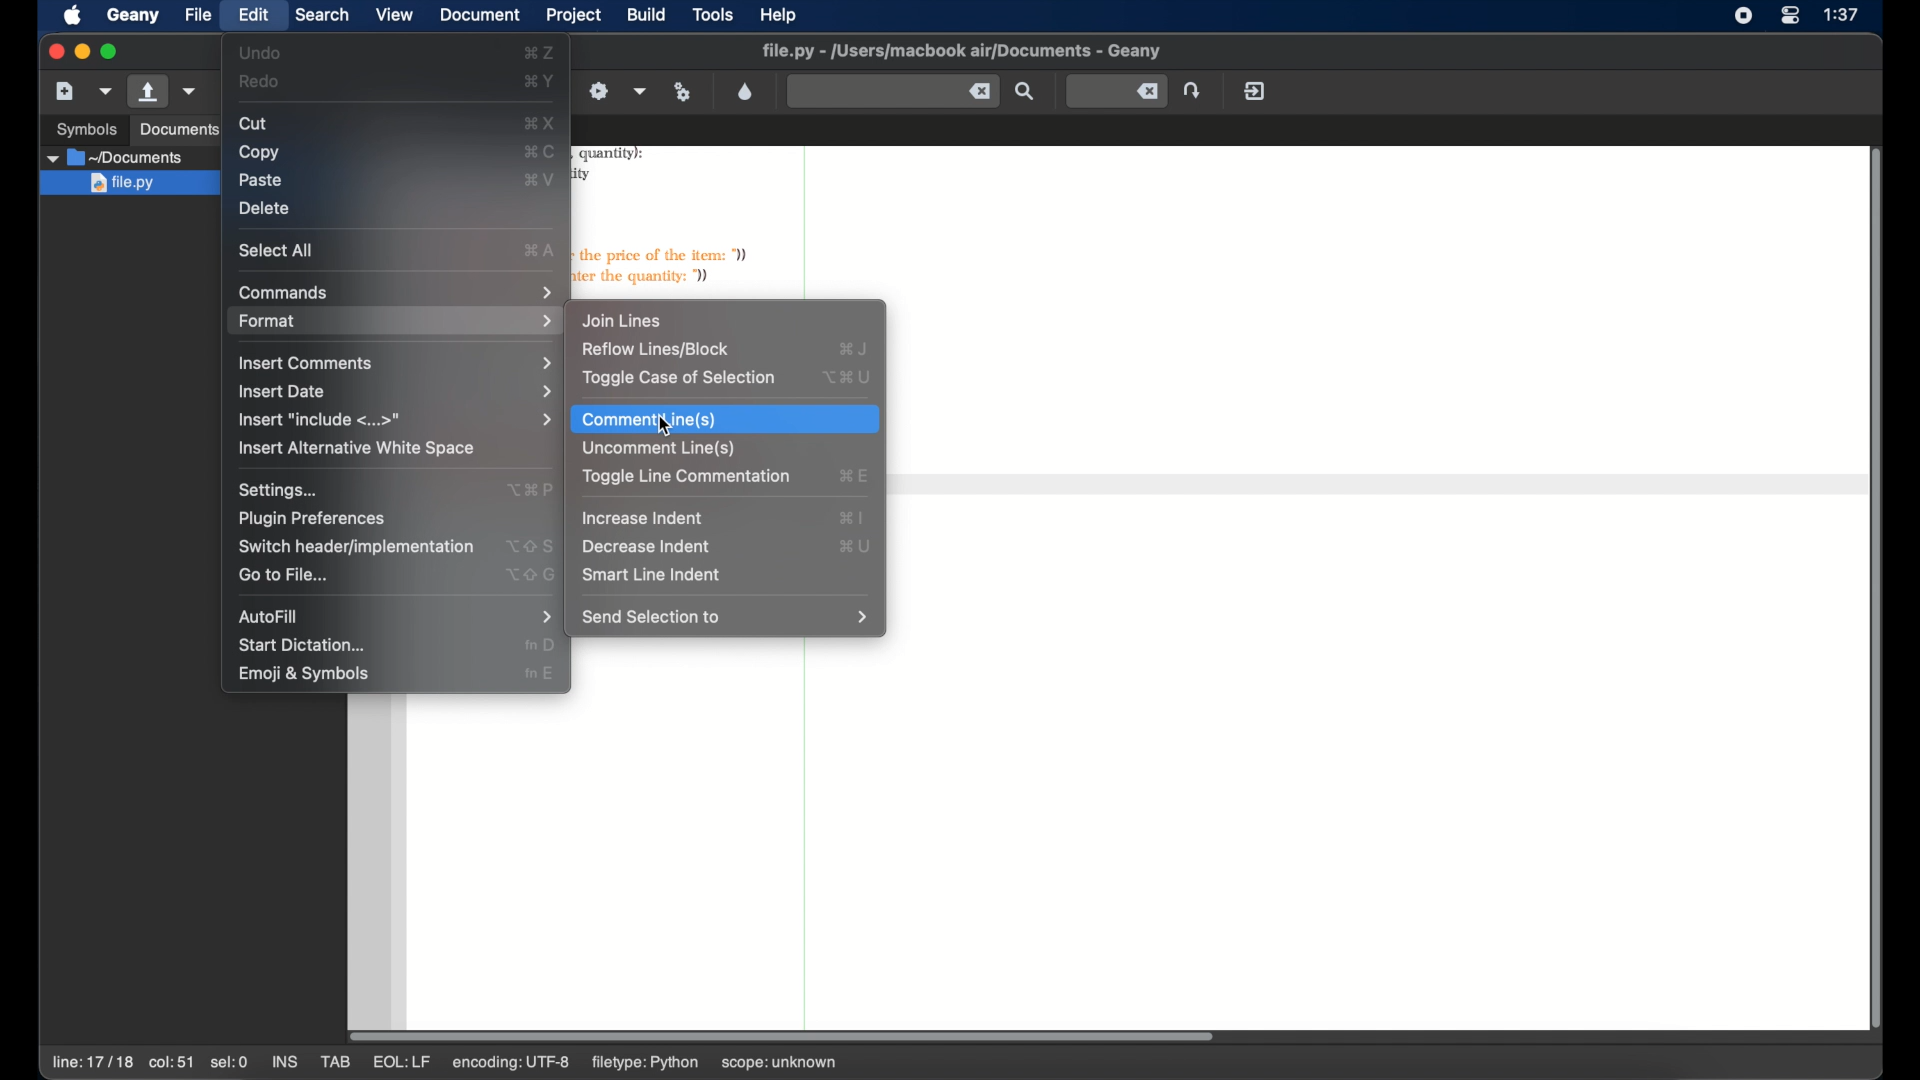  Describe the element at coordinates (1790, 16) in the screenshot. I see `control center` at that location.